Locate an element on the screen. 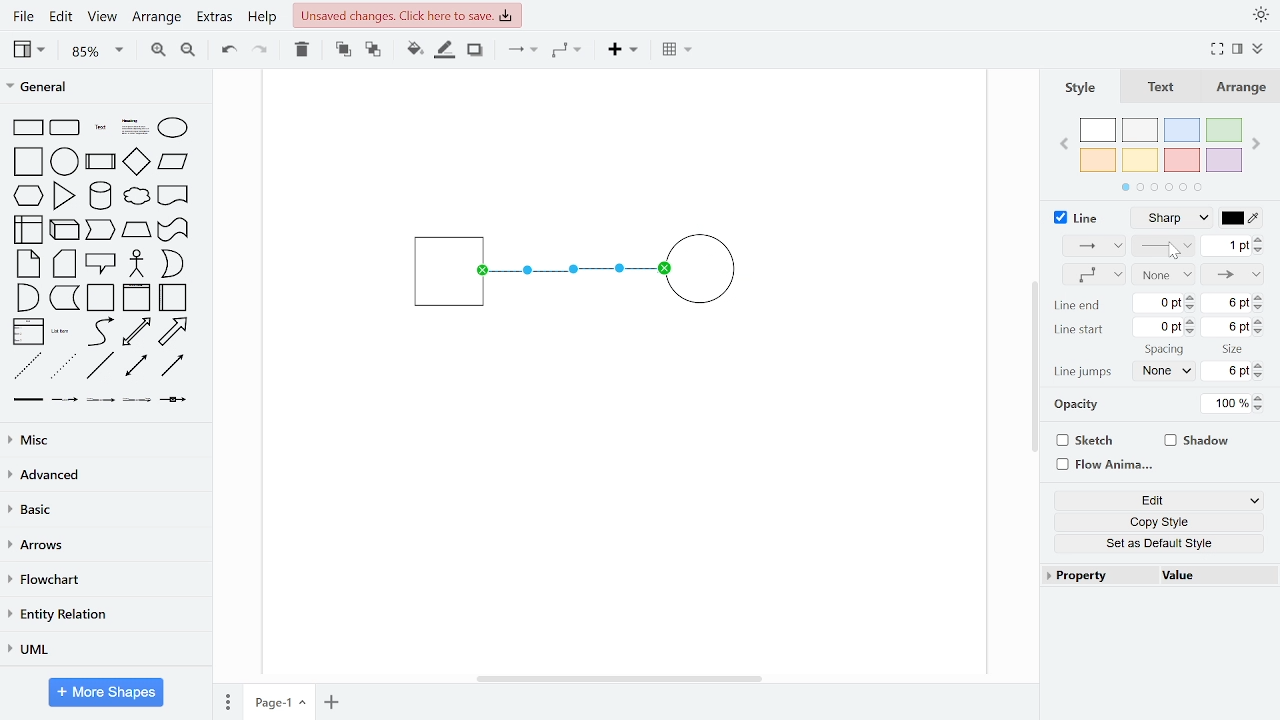 The width and height of the screenshot is (1280, 720). add page is located at coordinates (332, 702).